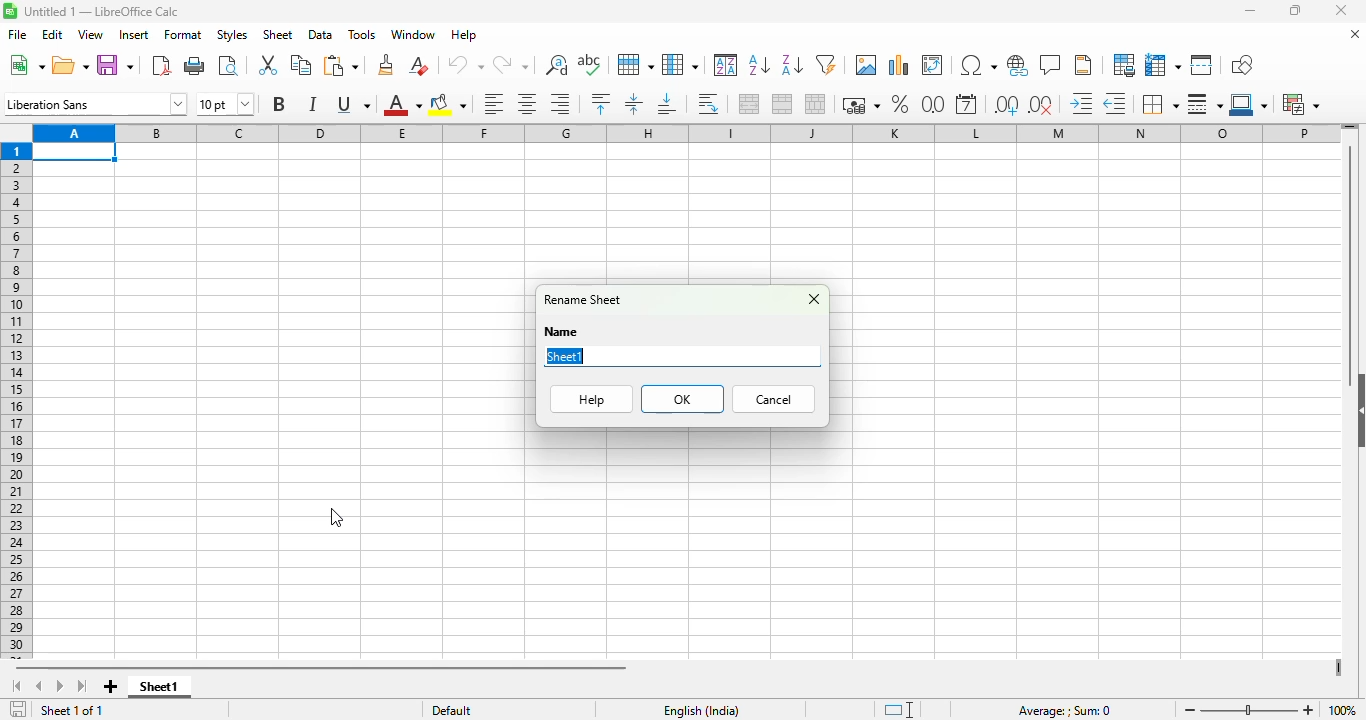 The image size is (1366, 720). Describe the element at coordinates (39, 687) in the screenshot. I see `scroll to previous sheet` at that location.